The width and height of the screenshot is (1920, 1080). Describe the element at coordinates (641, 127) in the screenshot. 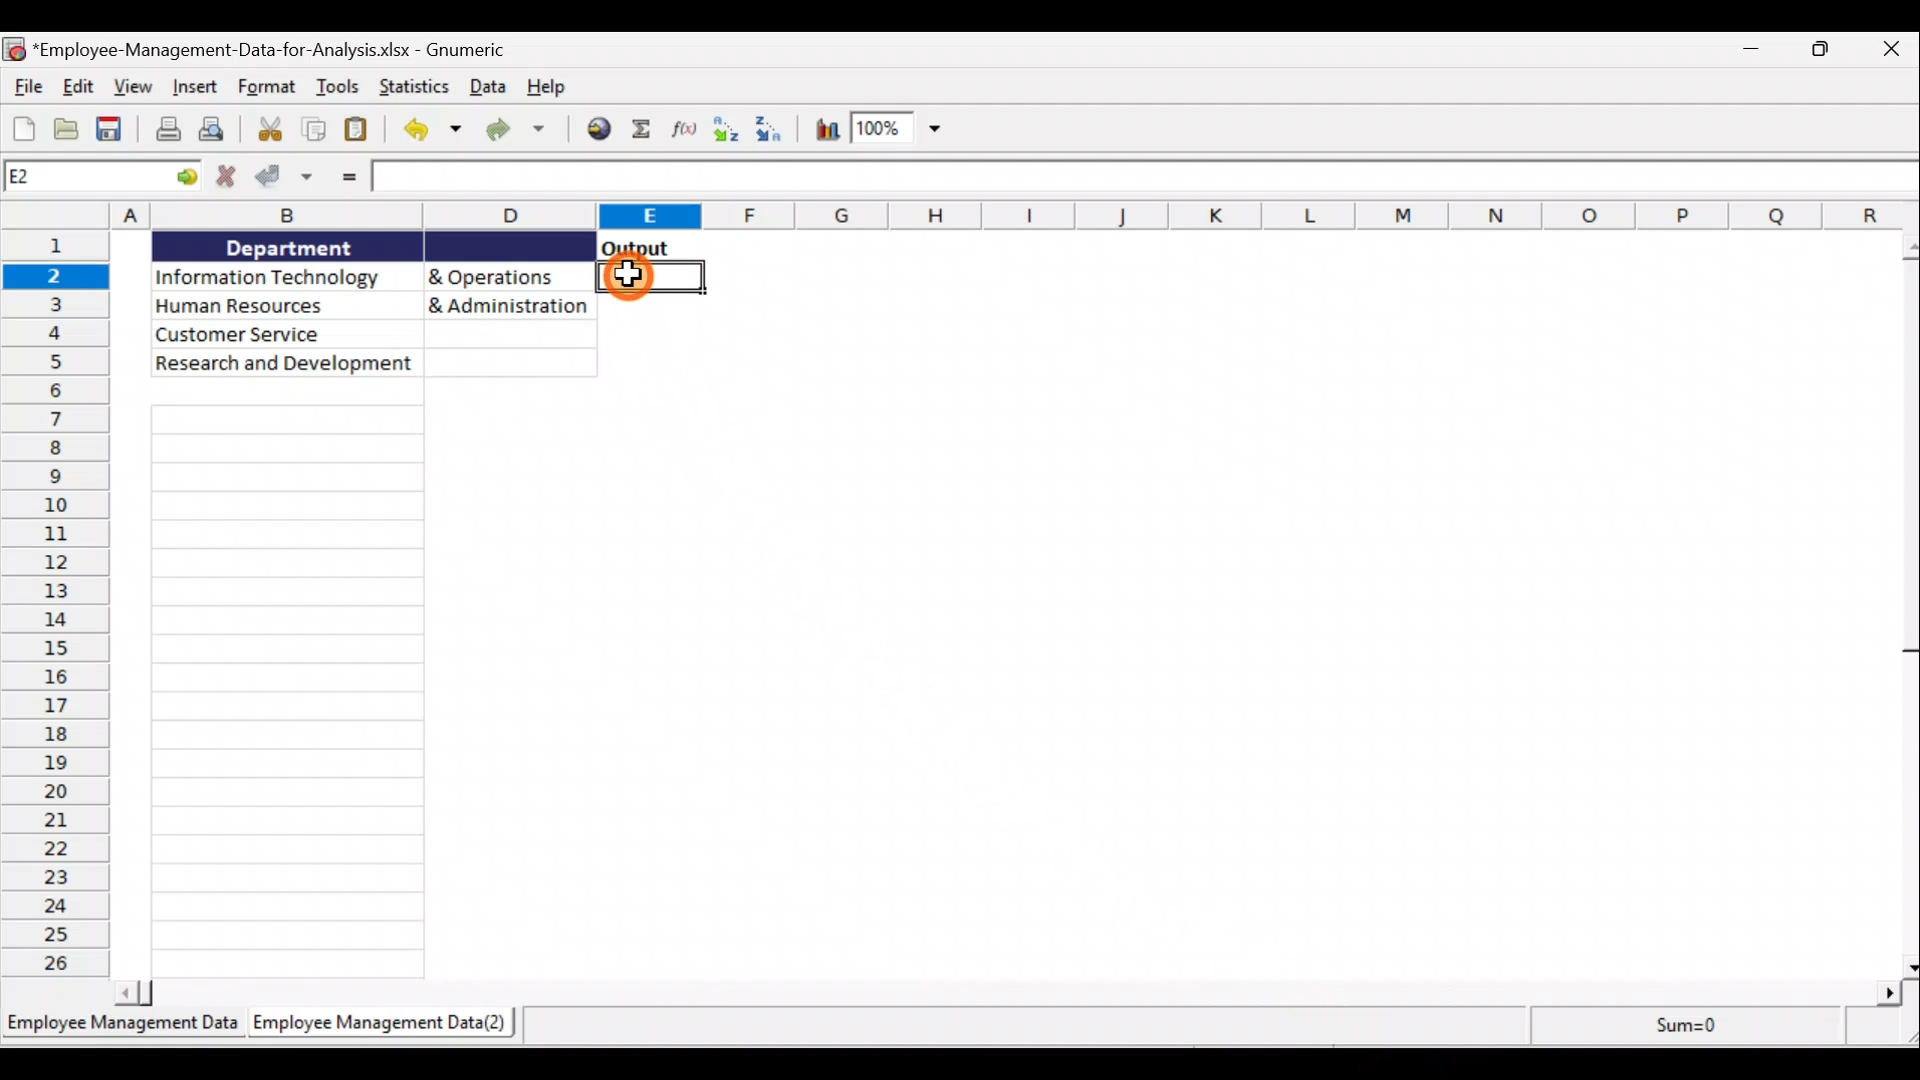

I see `Sum into current cell` at that location.